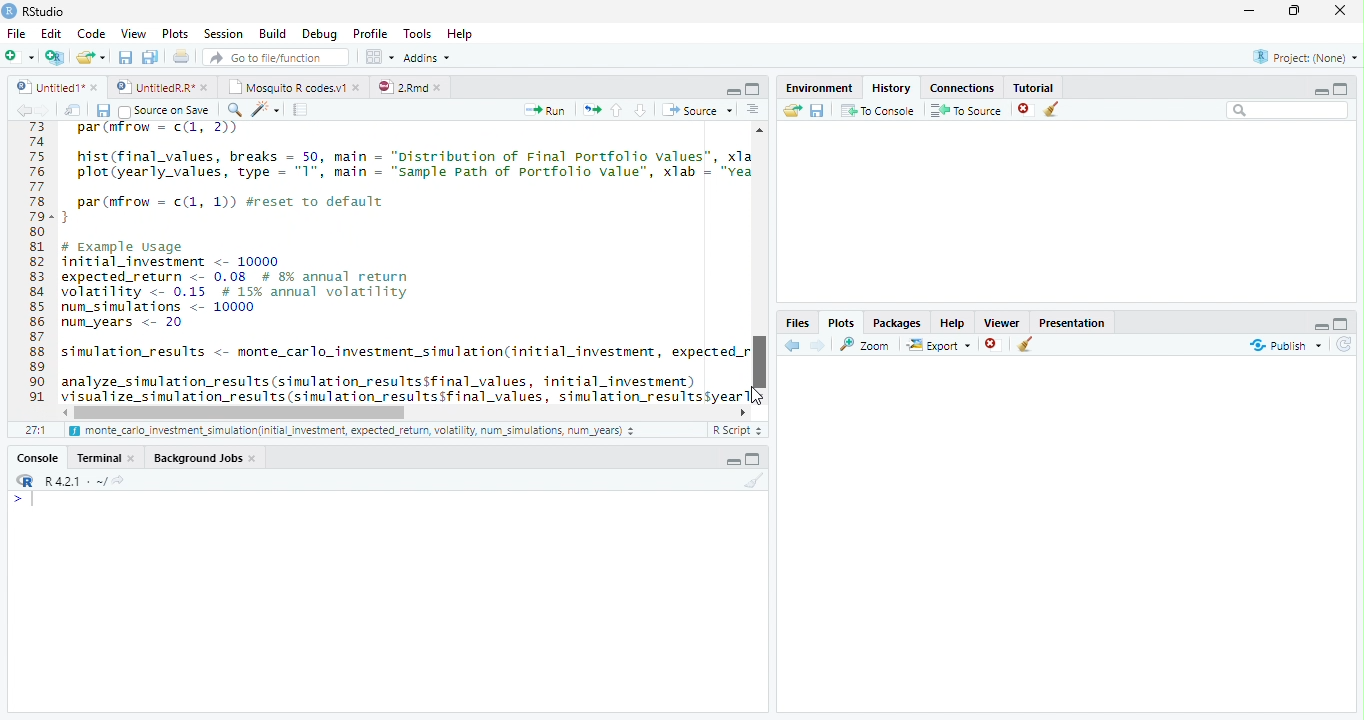  I want to click on , so click(732, 89).